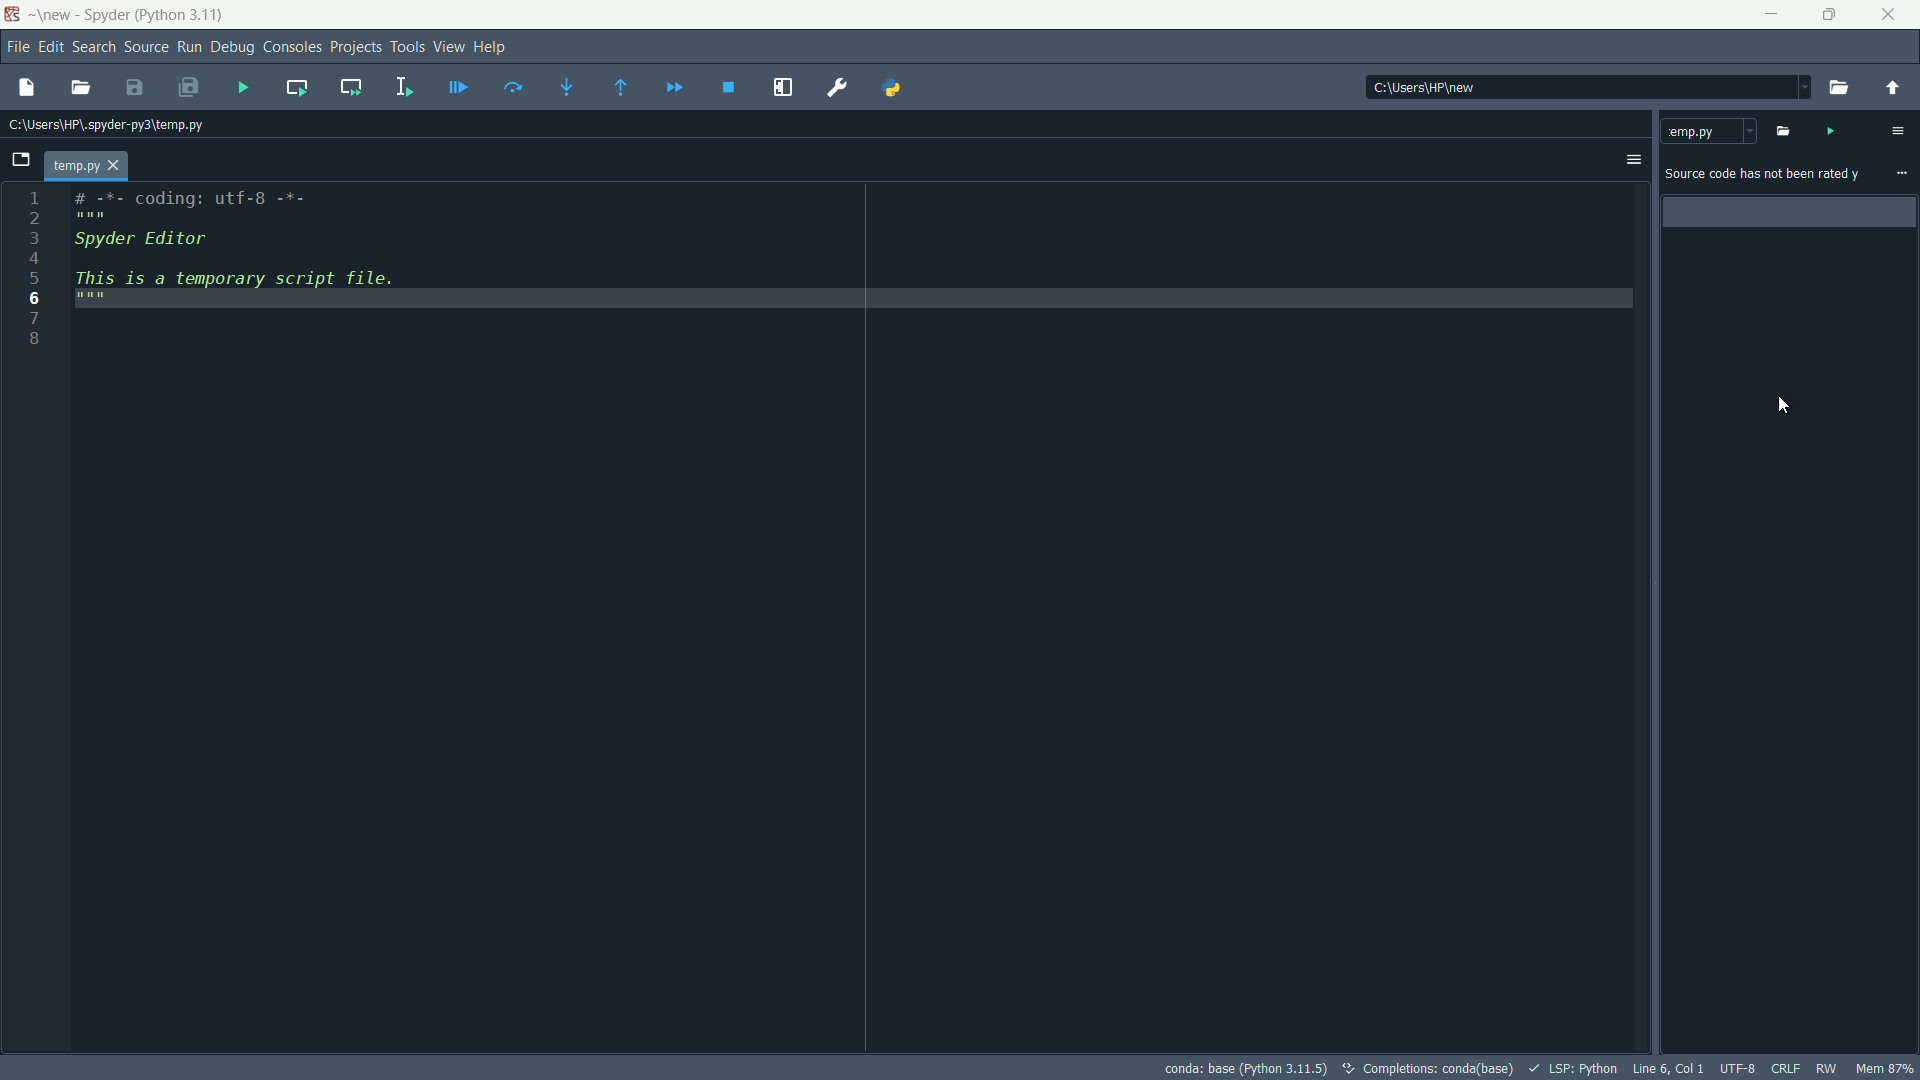  I want to click on open file, so click(25, 88).